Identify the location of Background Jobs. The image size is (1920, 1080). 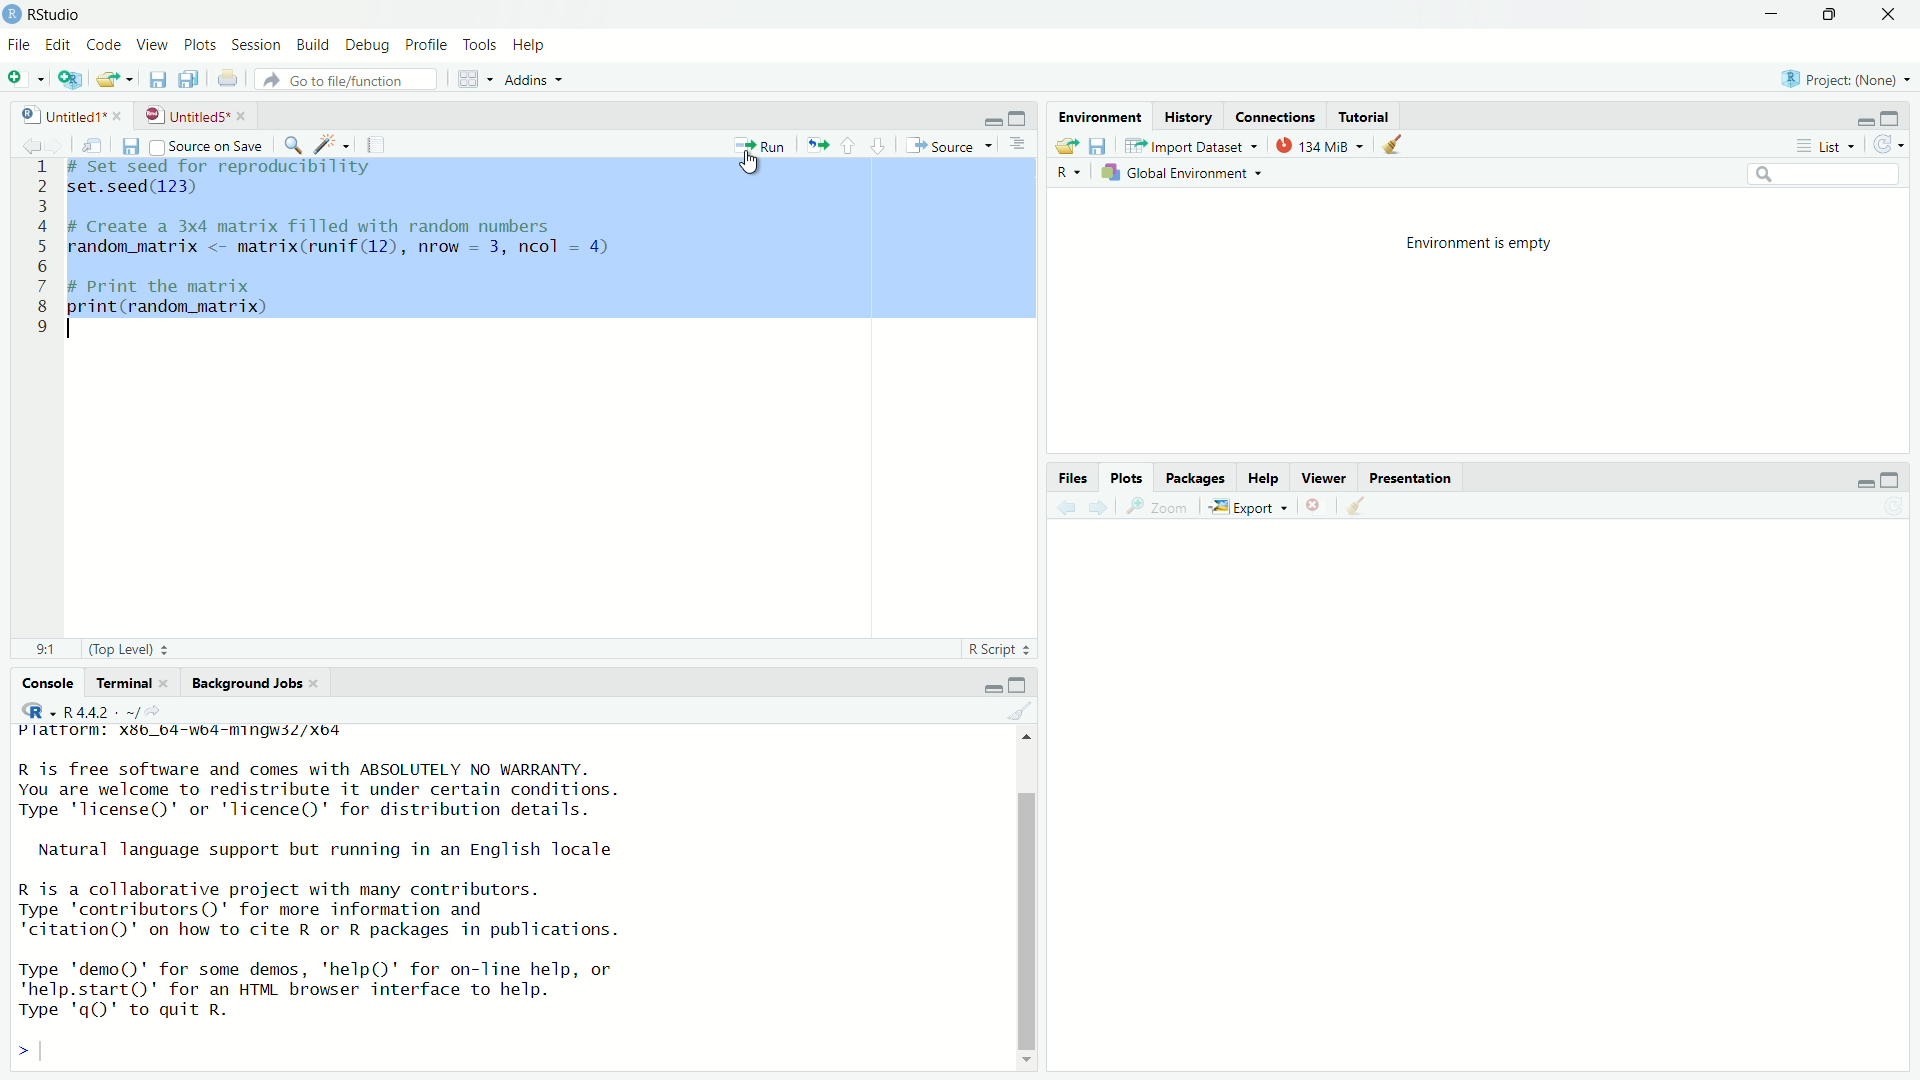
(256, 683).